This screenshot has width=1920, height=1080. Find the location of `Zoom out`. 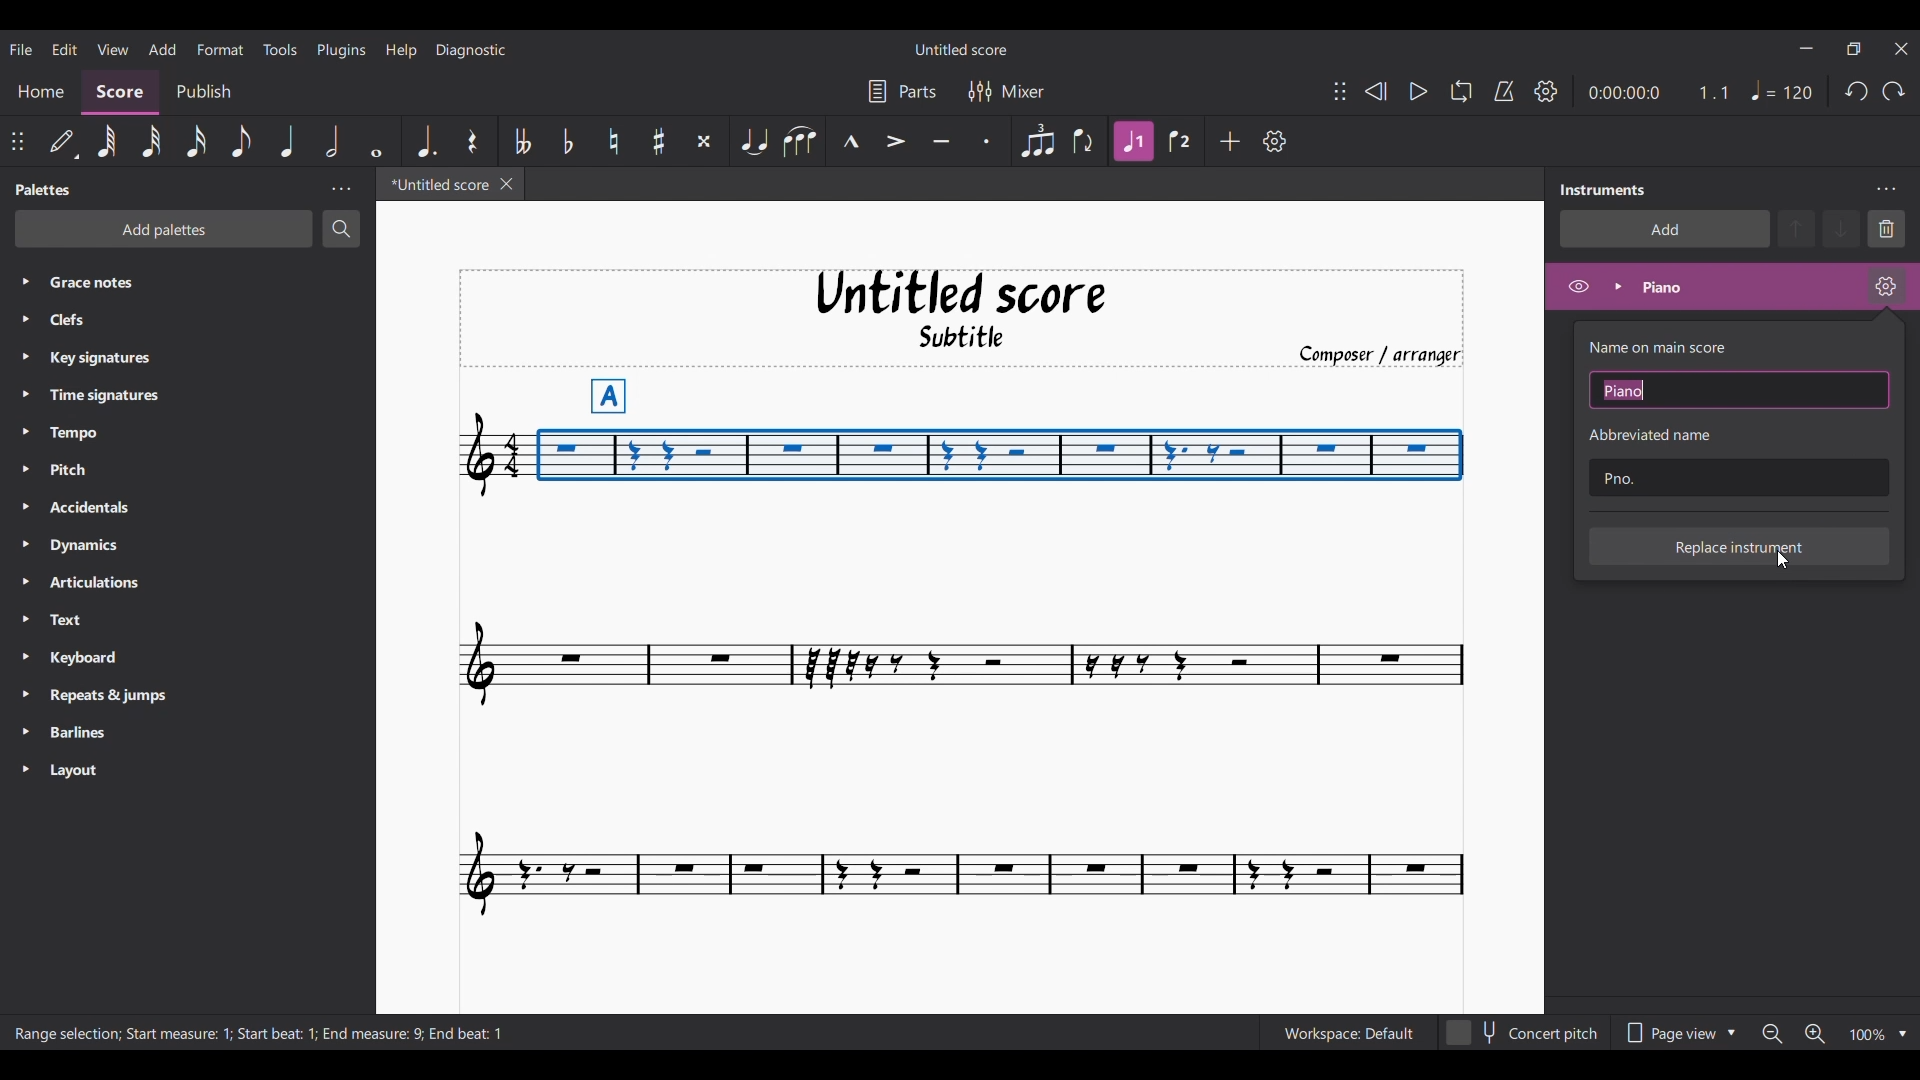

Zoom out is located at coordinates (1772, 1035).